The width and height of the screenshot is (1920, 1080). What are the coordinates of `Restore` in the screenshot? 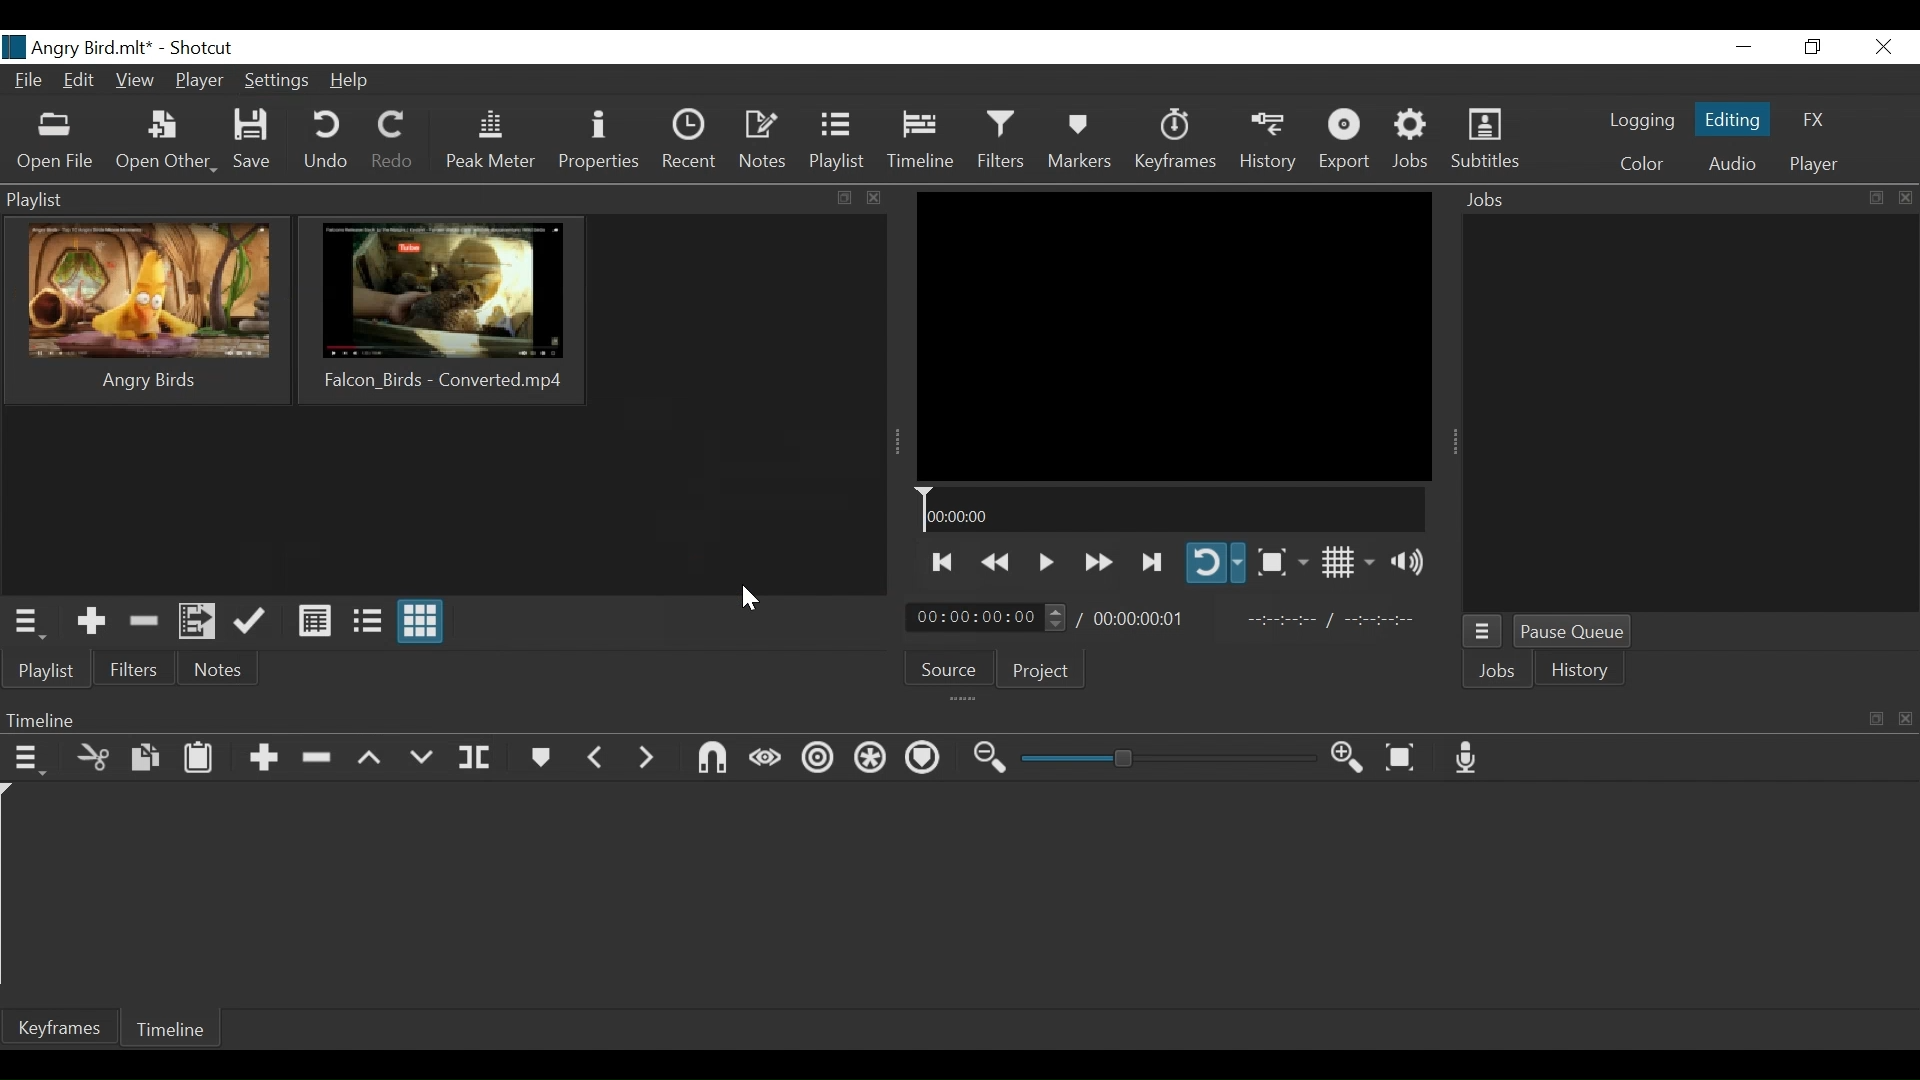 It's located at (1811, 47).